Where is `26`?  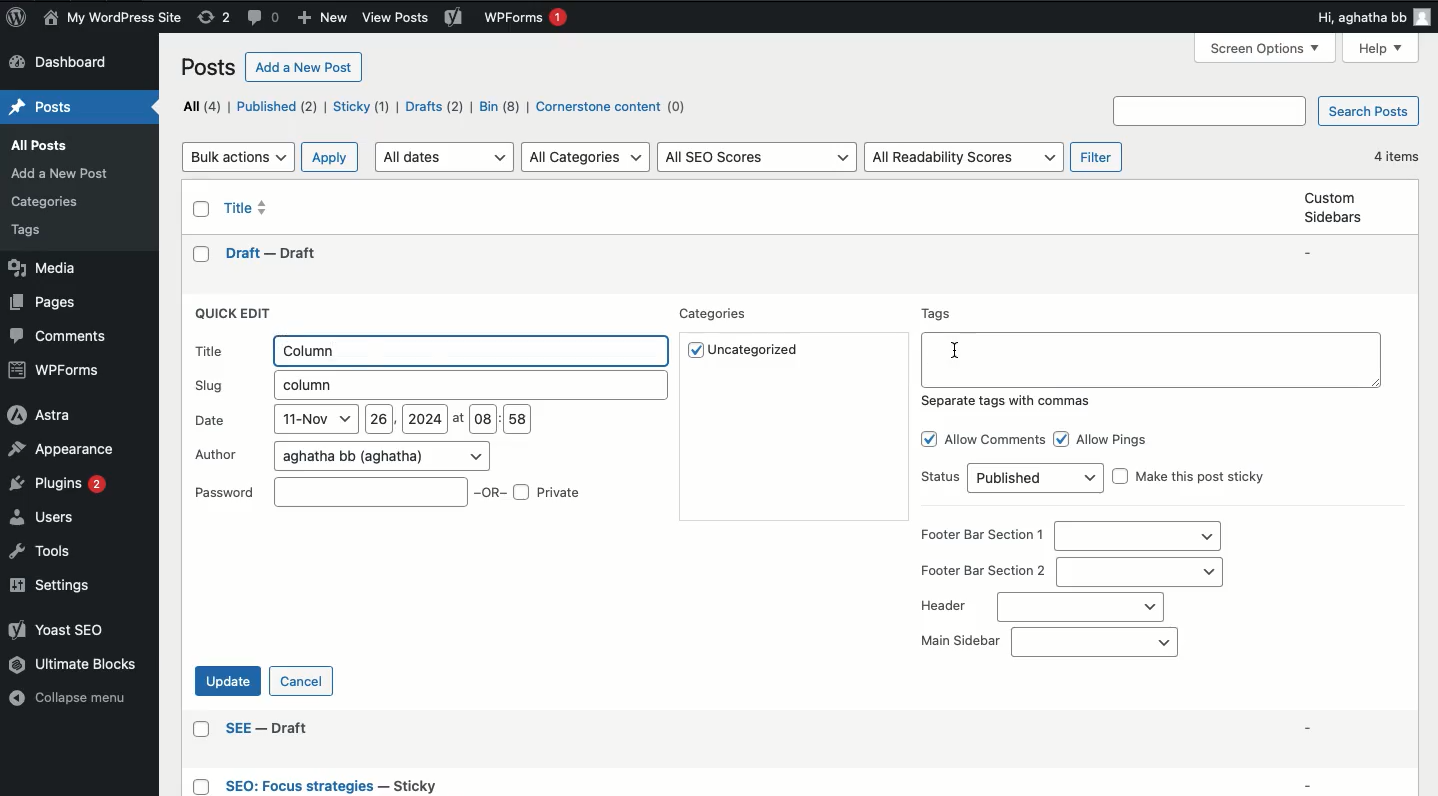 26 is located at coordinates (378, 418).